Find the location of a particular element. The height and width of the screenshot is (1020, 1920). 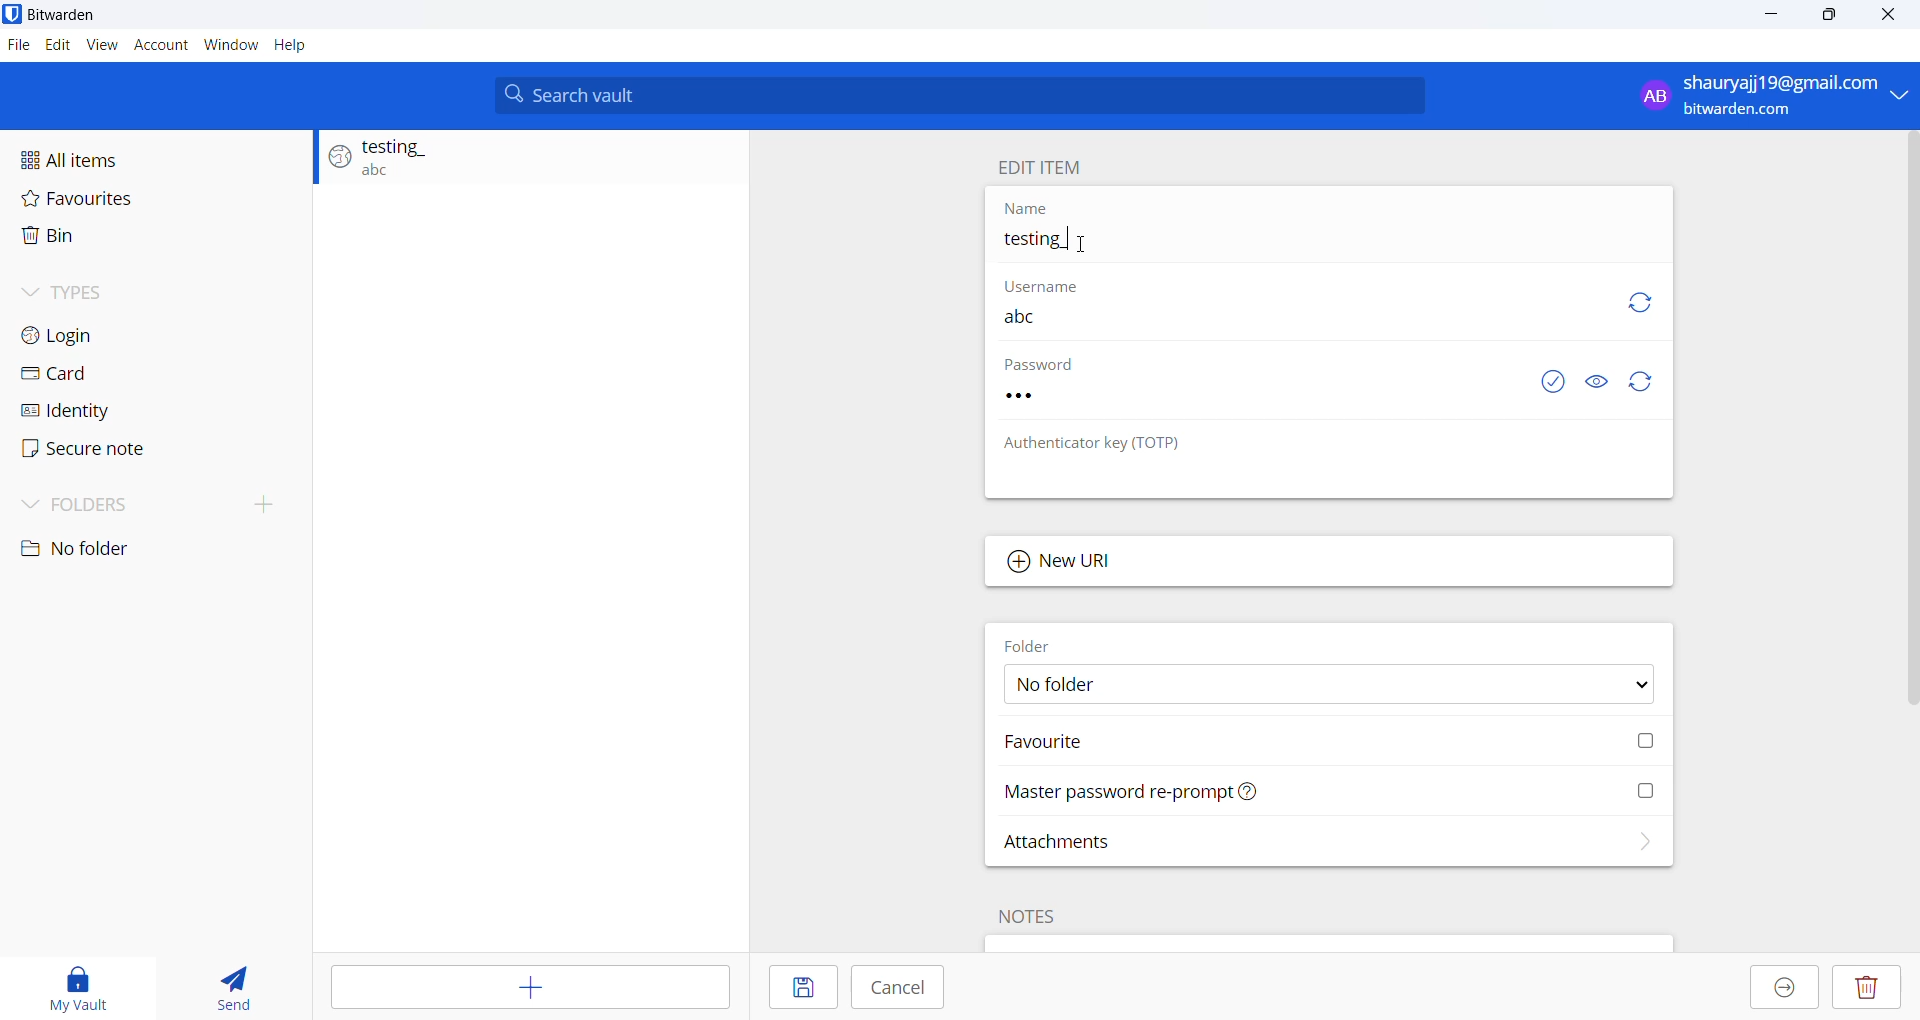

Refresh is located at coordinates (1643, 385).